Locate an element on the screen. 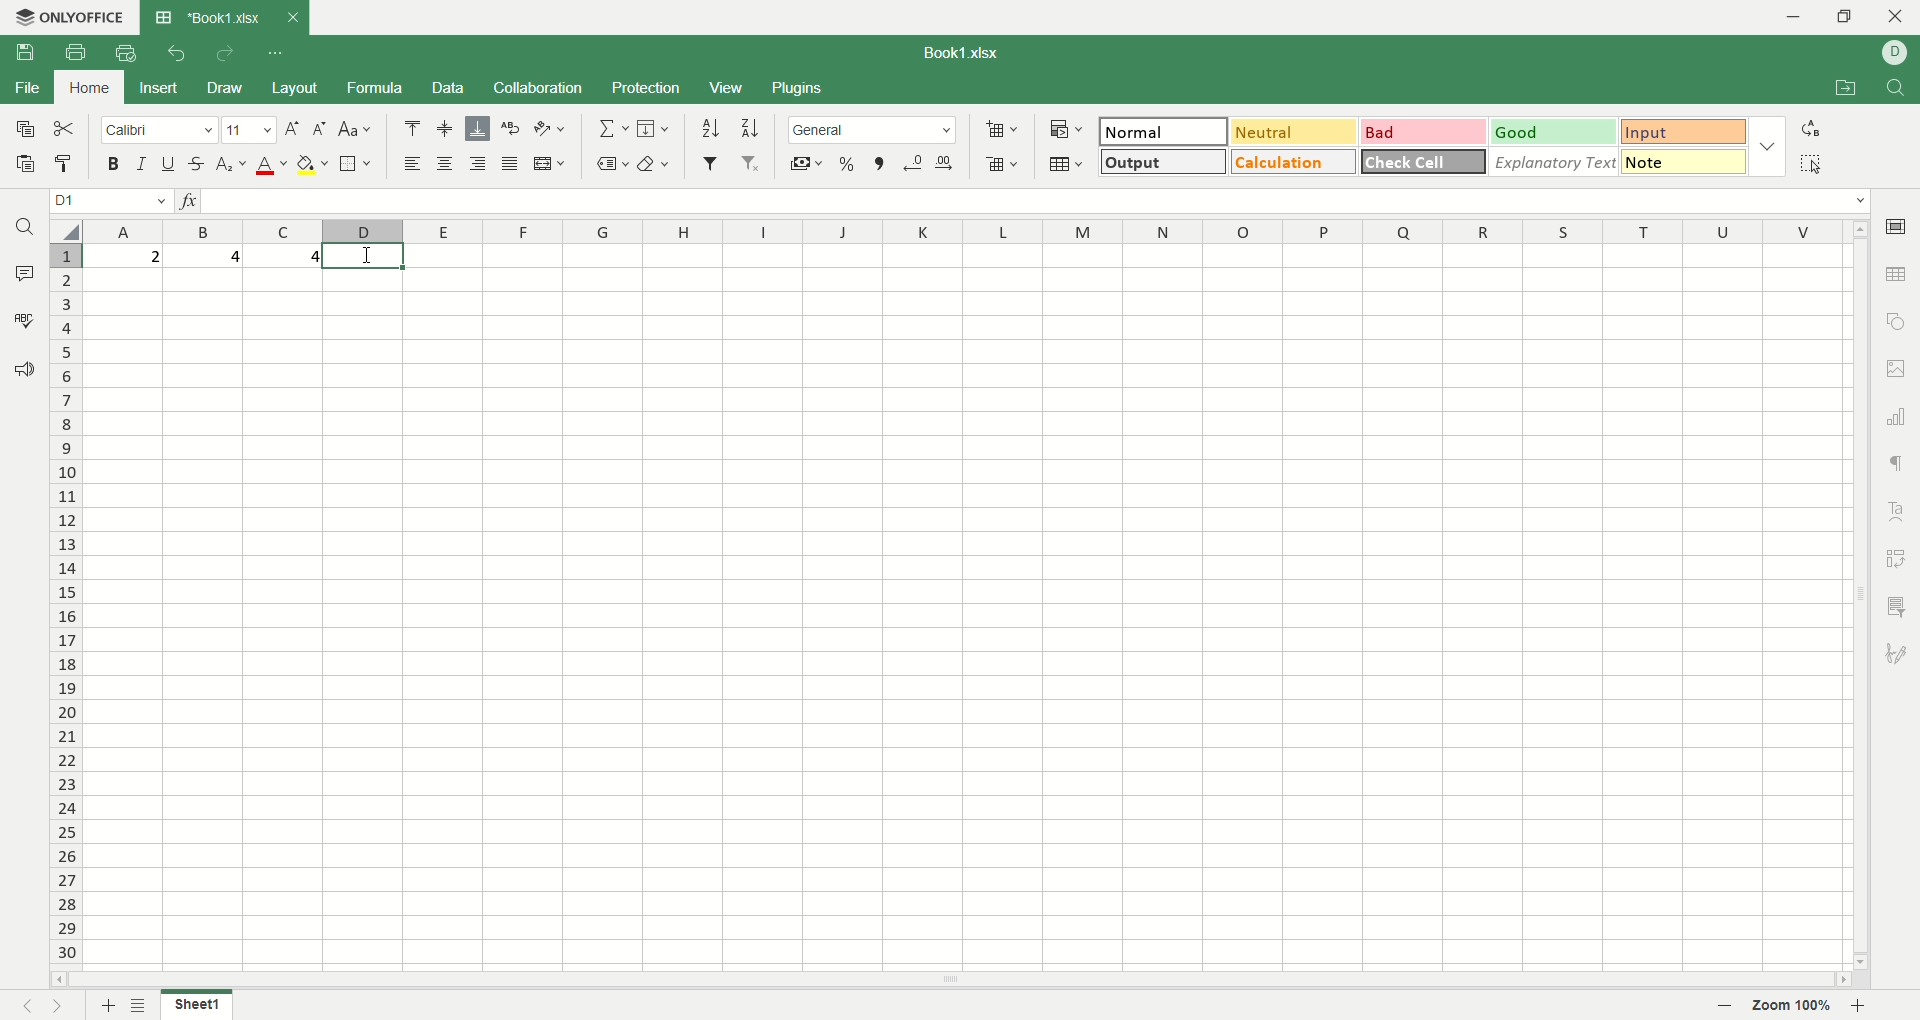 This screenshot has height=1020, width=1920. add cell is located at coordinates (999, 130).